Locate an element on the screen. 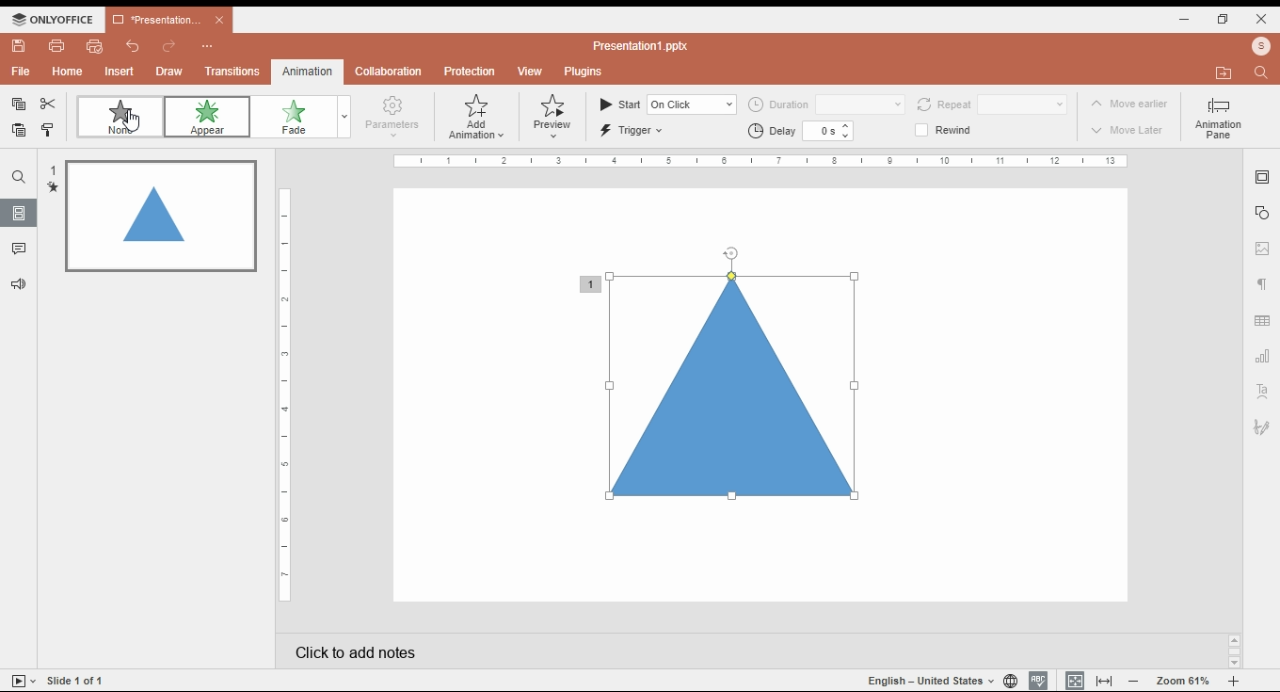 Image resolution: width=1280 pixels, height=692 pixels. file is located at coordinates (21, 73).